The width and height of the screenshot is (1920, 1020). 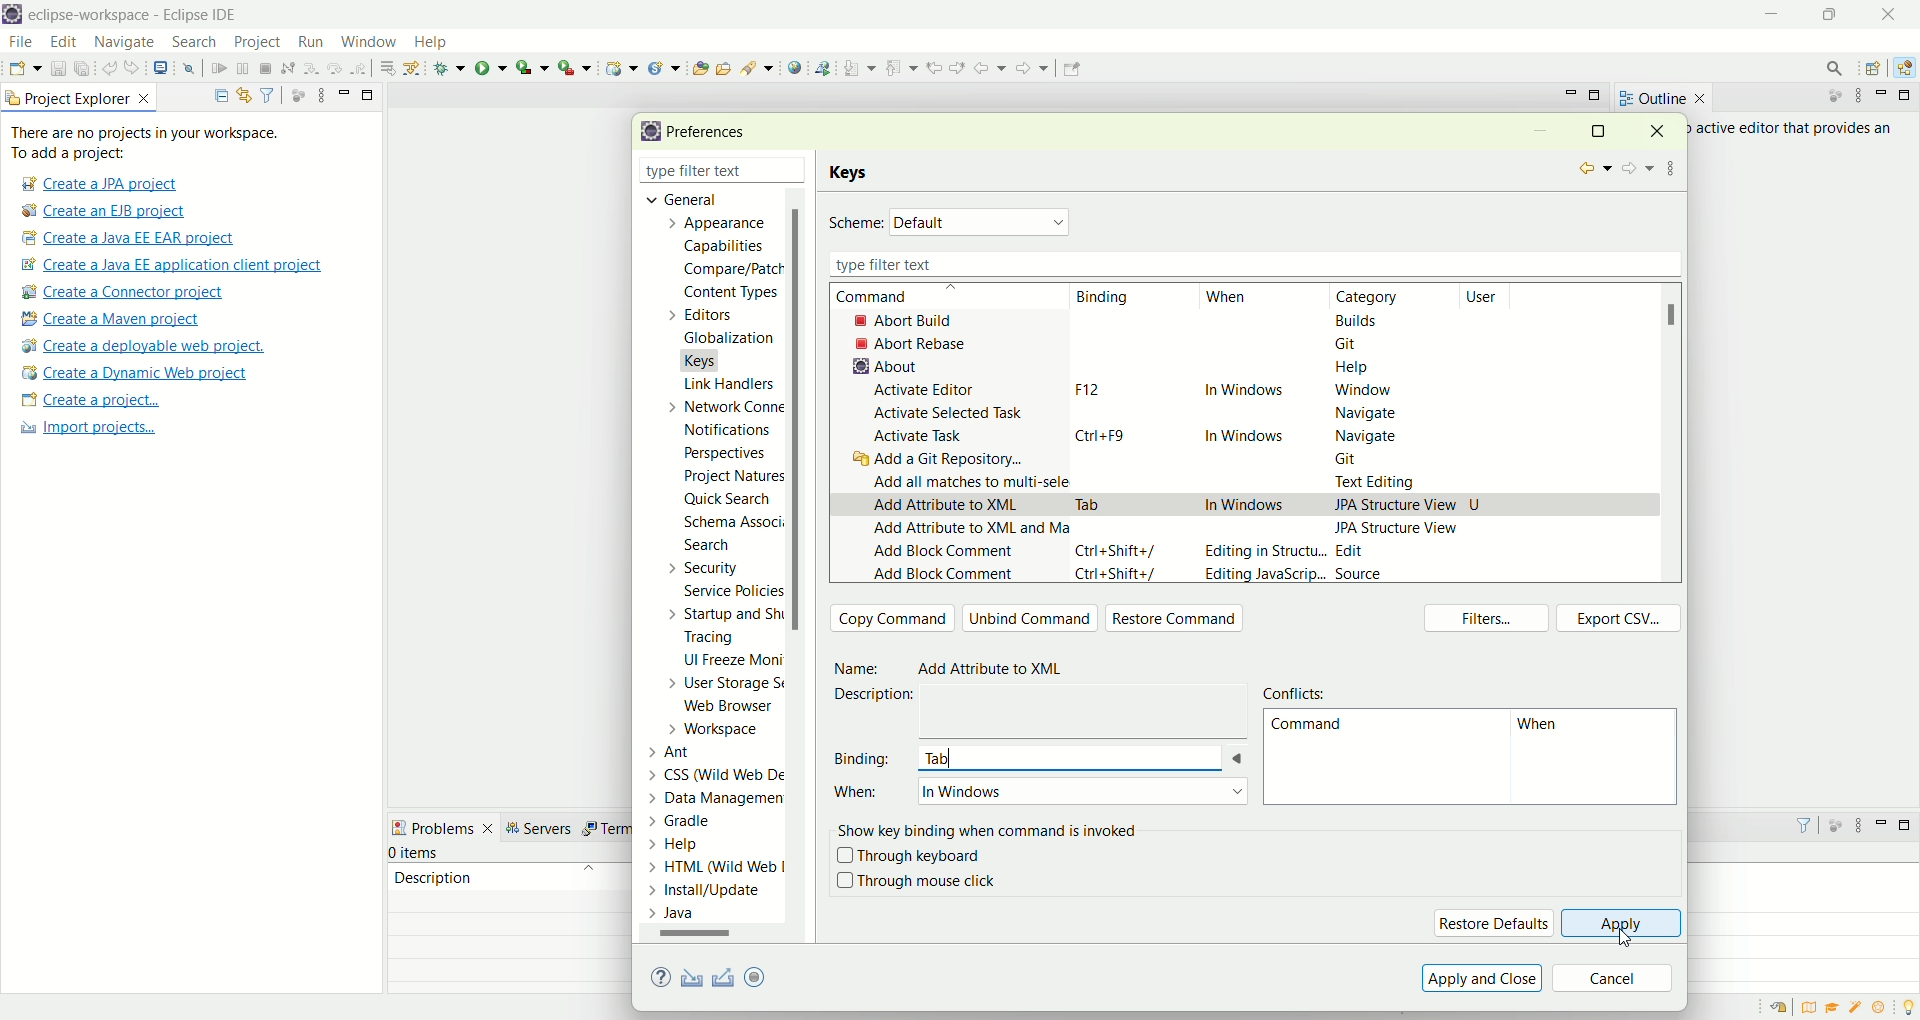 I want to click on run last tool, so click(x=577, y=67).